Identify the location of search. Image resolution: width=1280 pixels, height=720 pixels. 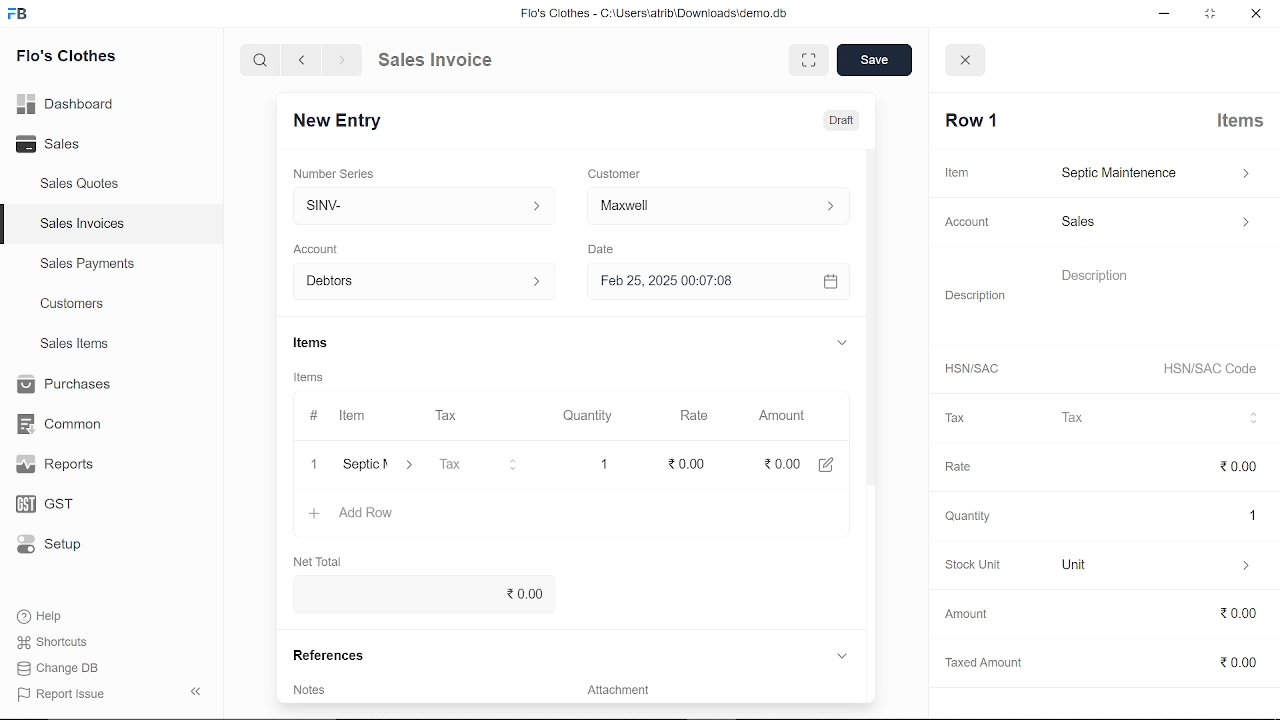
(263, 61).